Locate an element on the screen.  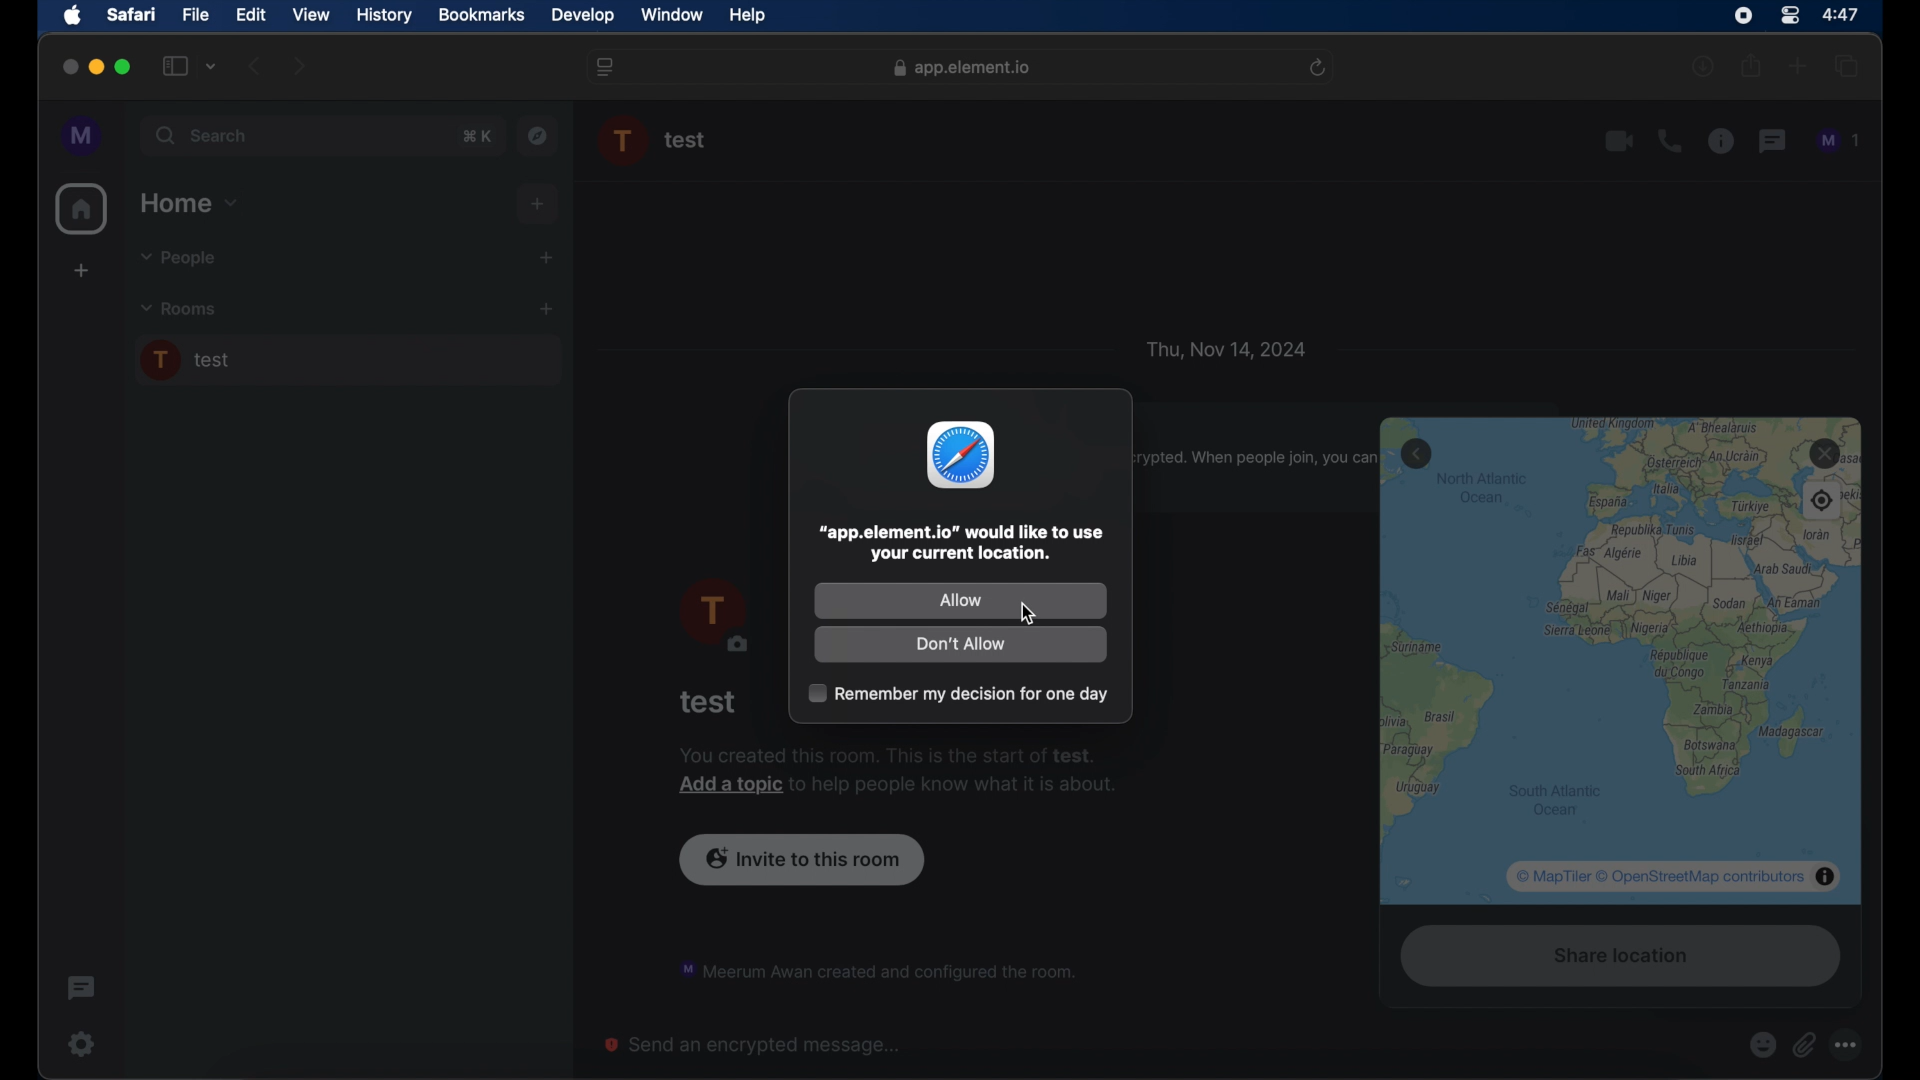
website settings is located at coordinates (607, 67).